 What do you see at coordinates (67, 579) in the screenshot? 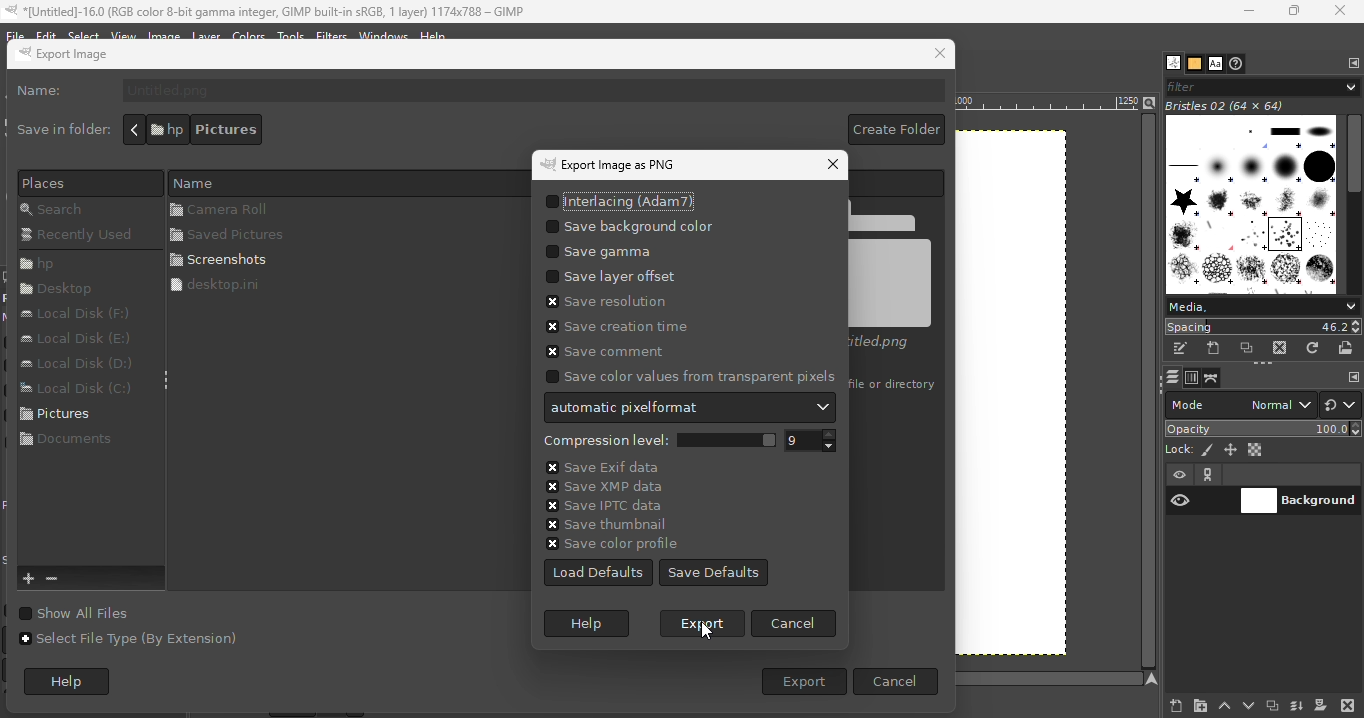
I see `Bookmark cannot be removed` at bounding box center [67, 579].